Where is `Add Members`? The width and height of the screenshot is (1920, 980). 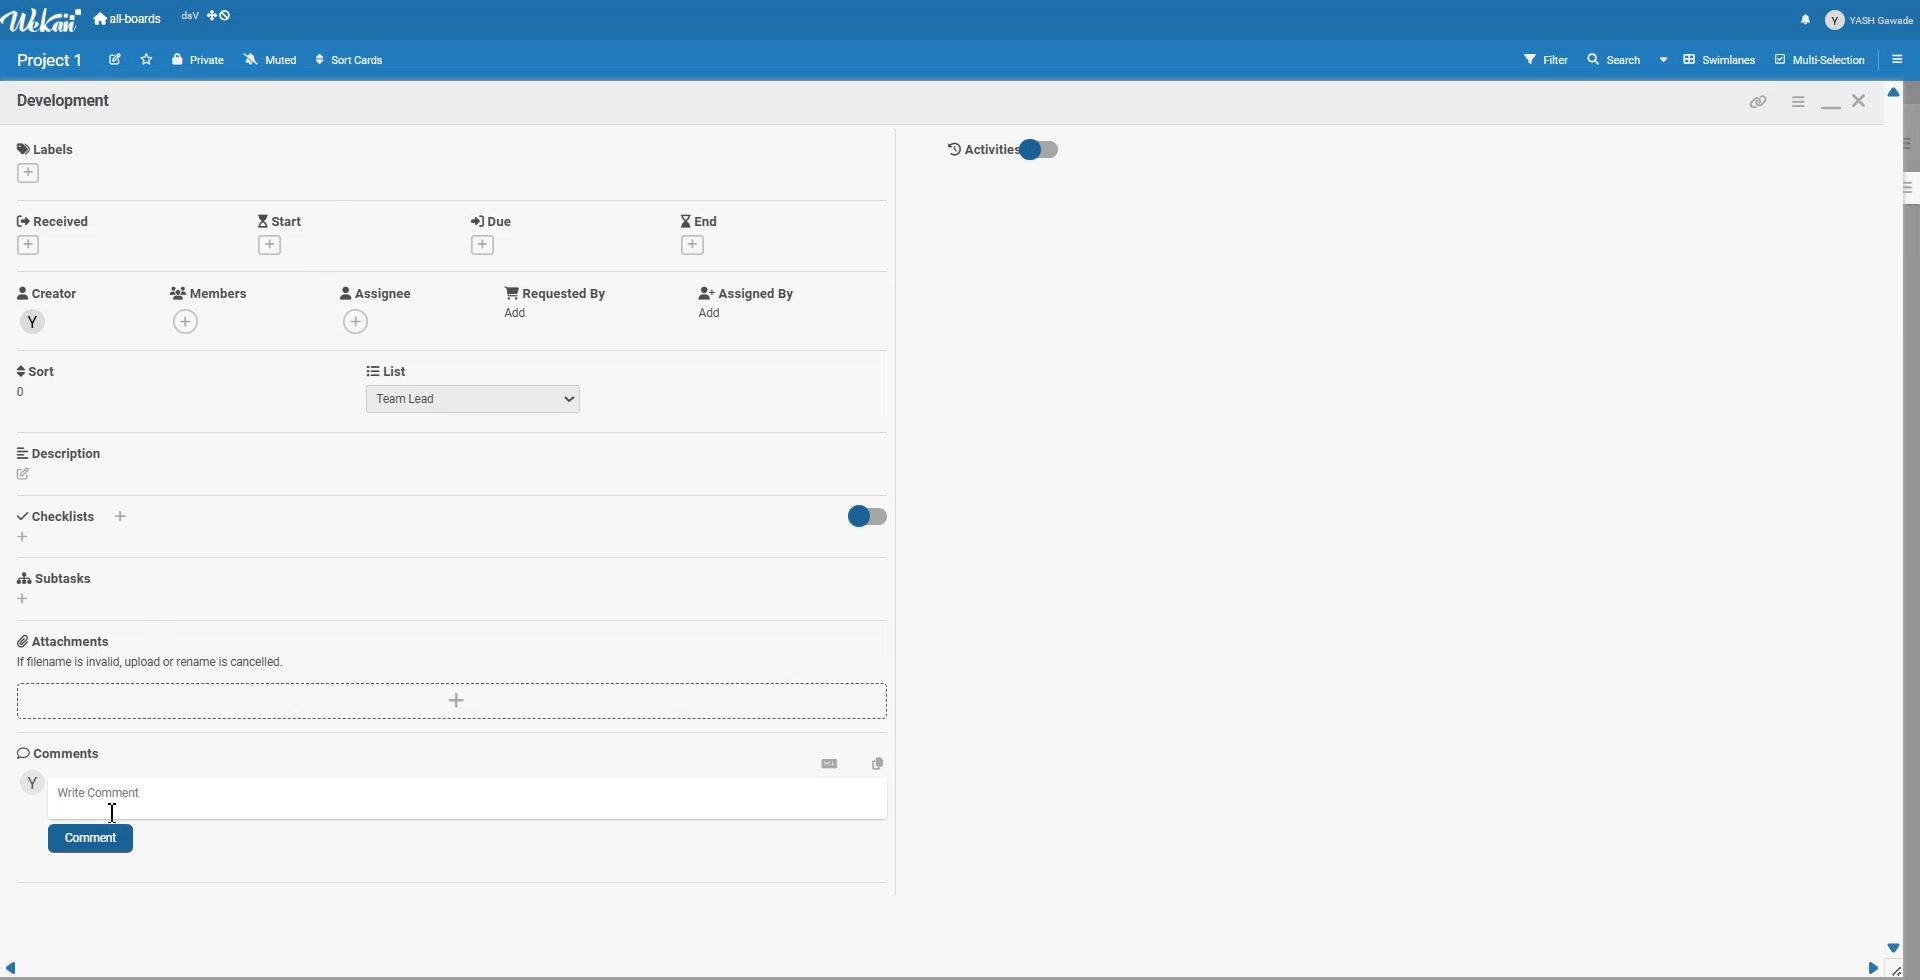
Add Members is located at coordinates (210, 292).